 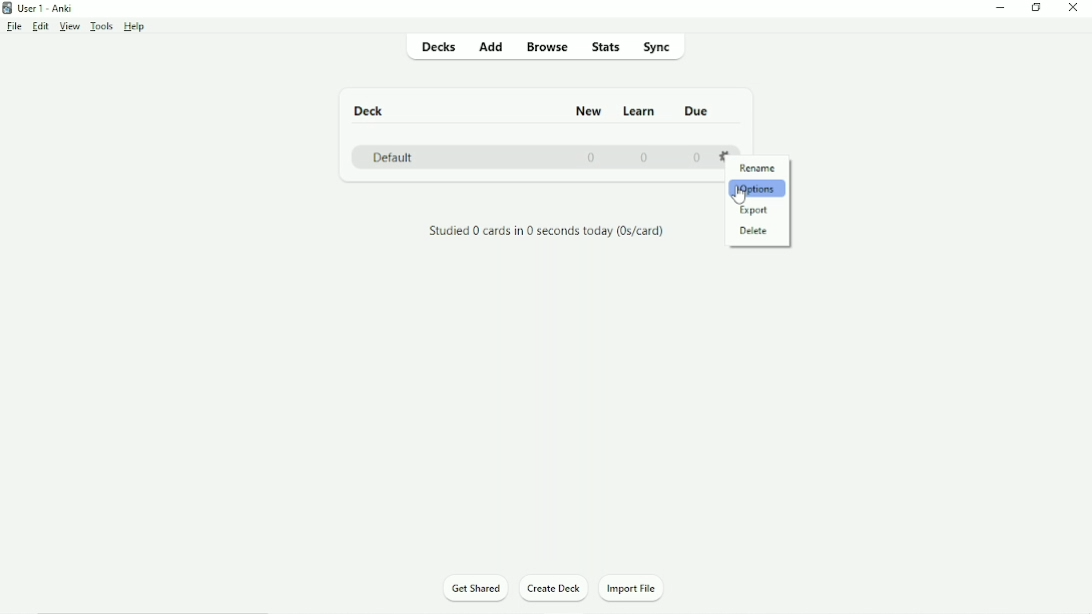 What do you see at coordinates (999, 9) in the screenshot?
I see `Minimize` at bounding box center [999, 9].